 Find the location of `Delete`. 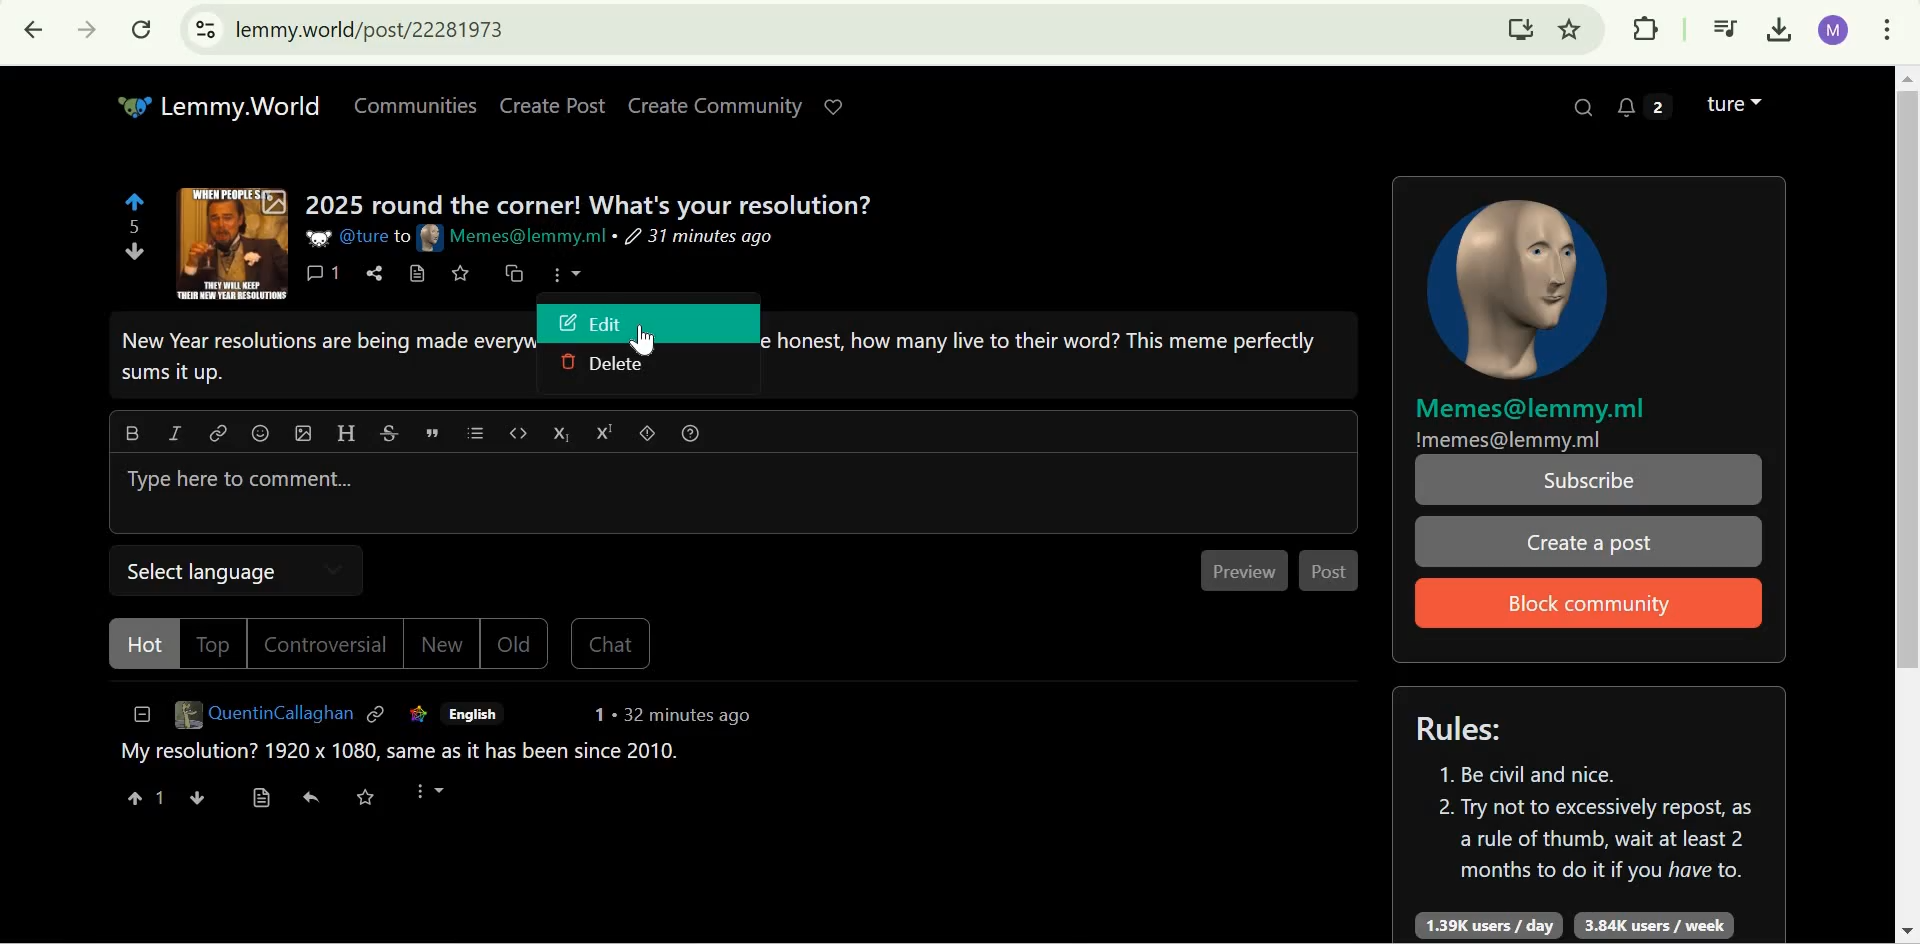

Delete is located at coordinates (653, 363).